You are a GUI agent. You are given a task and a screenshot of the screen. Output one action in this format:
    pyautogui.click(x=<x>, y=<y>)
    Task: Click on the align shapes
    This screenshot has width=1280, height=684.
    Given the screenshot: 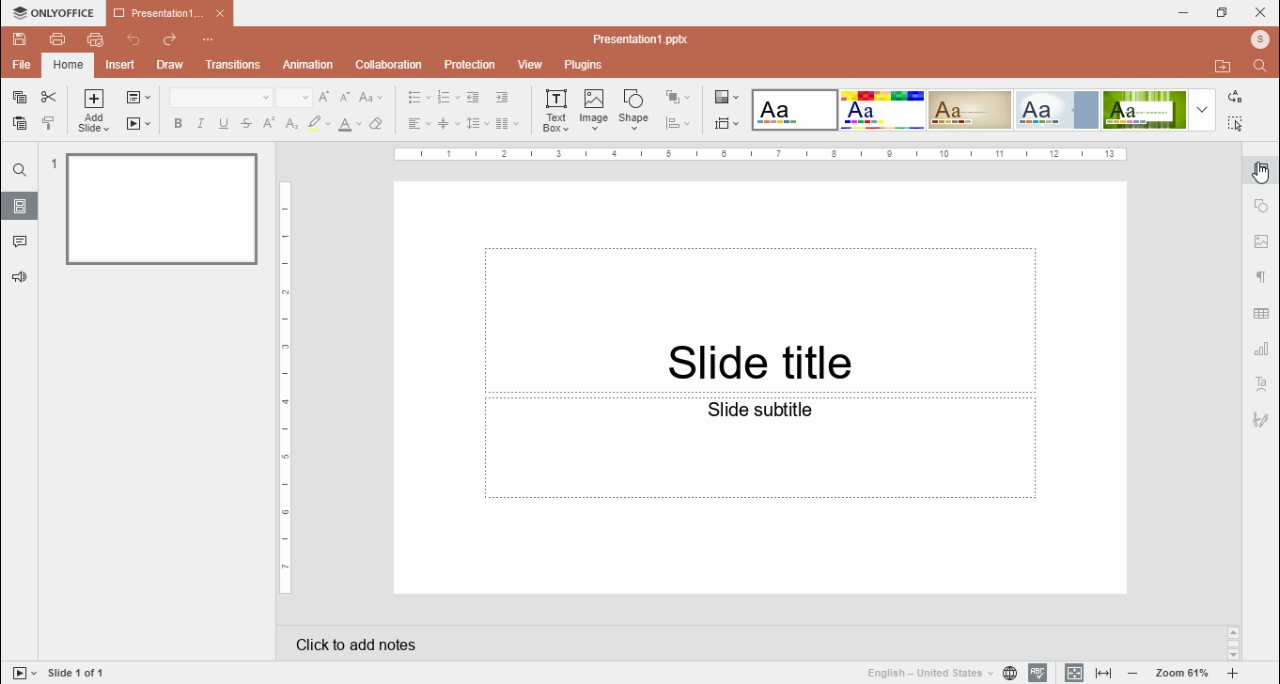 What is the action you would take?
    pyautogui.click(x=677, y=122)
    